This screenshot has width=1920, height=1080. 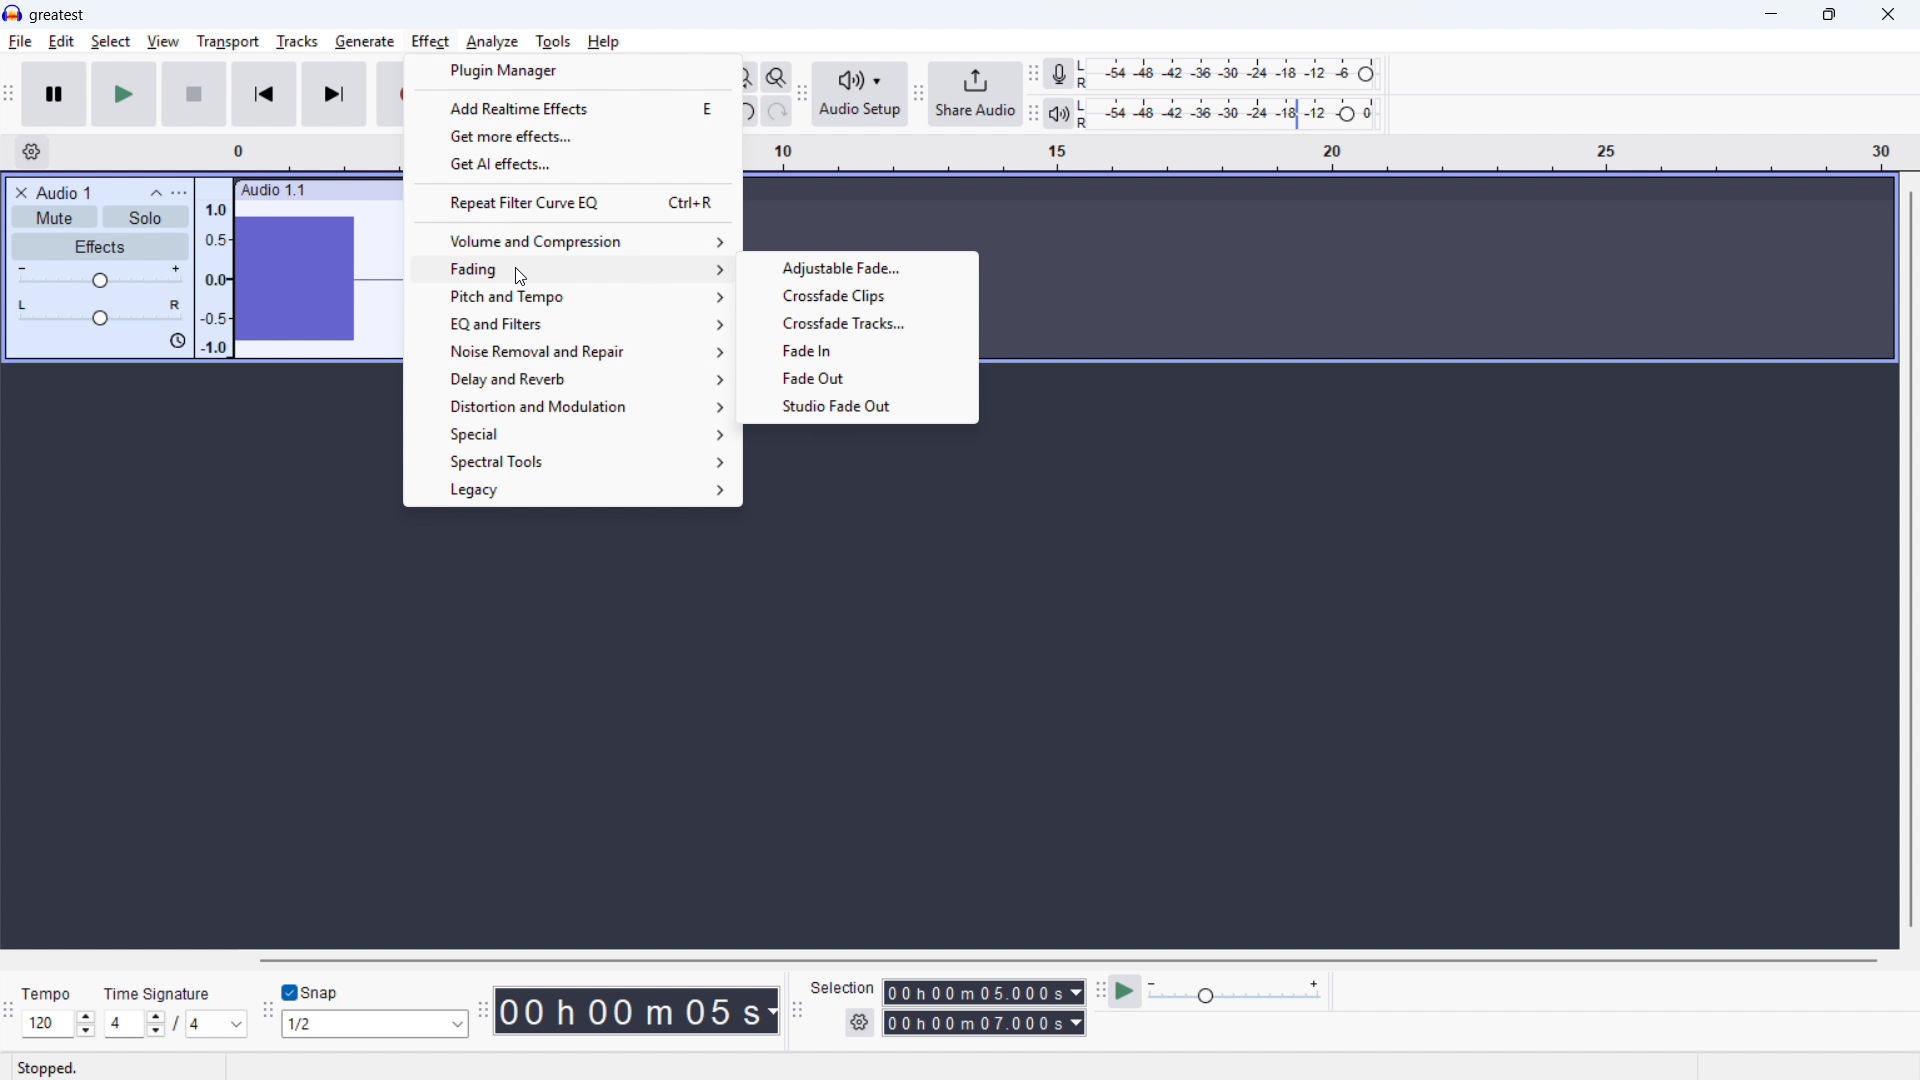 What do you see at coordinates (576, 296) in the screenshot?
I see `Pitch and tempo ` at bounding box center [576, 296].